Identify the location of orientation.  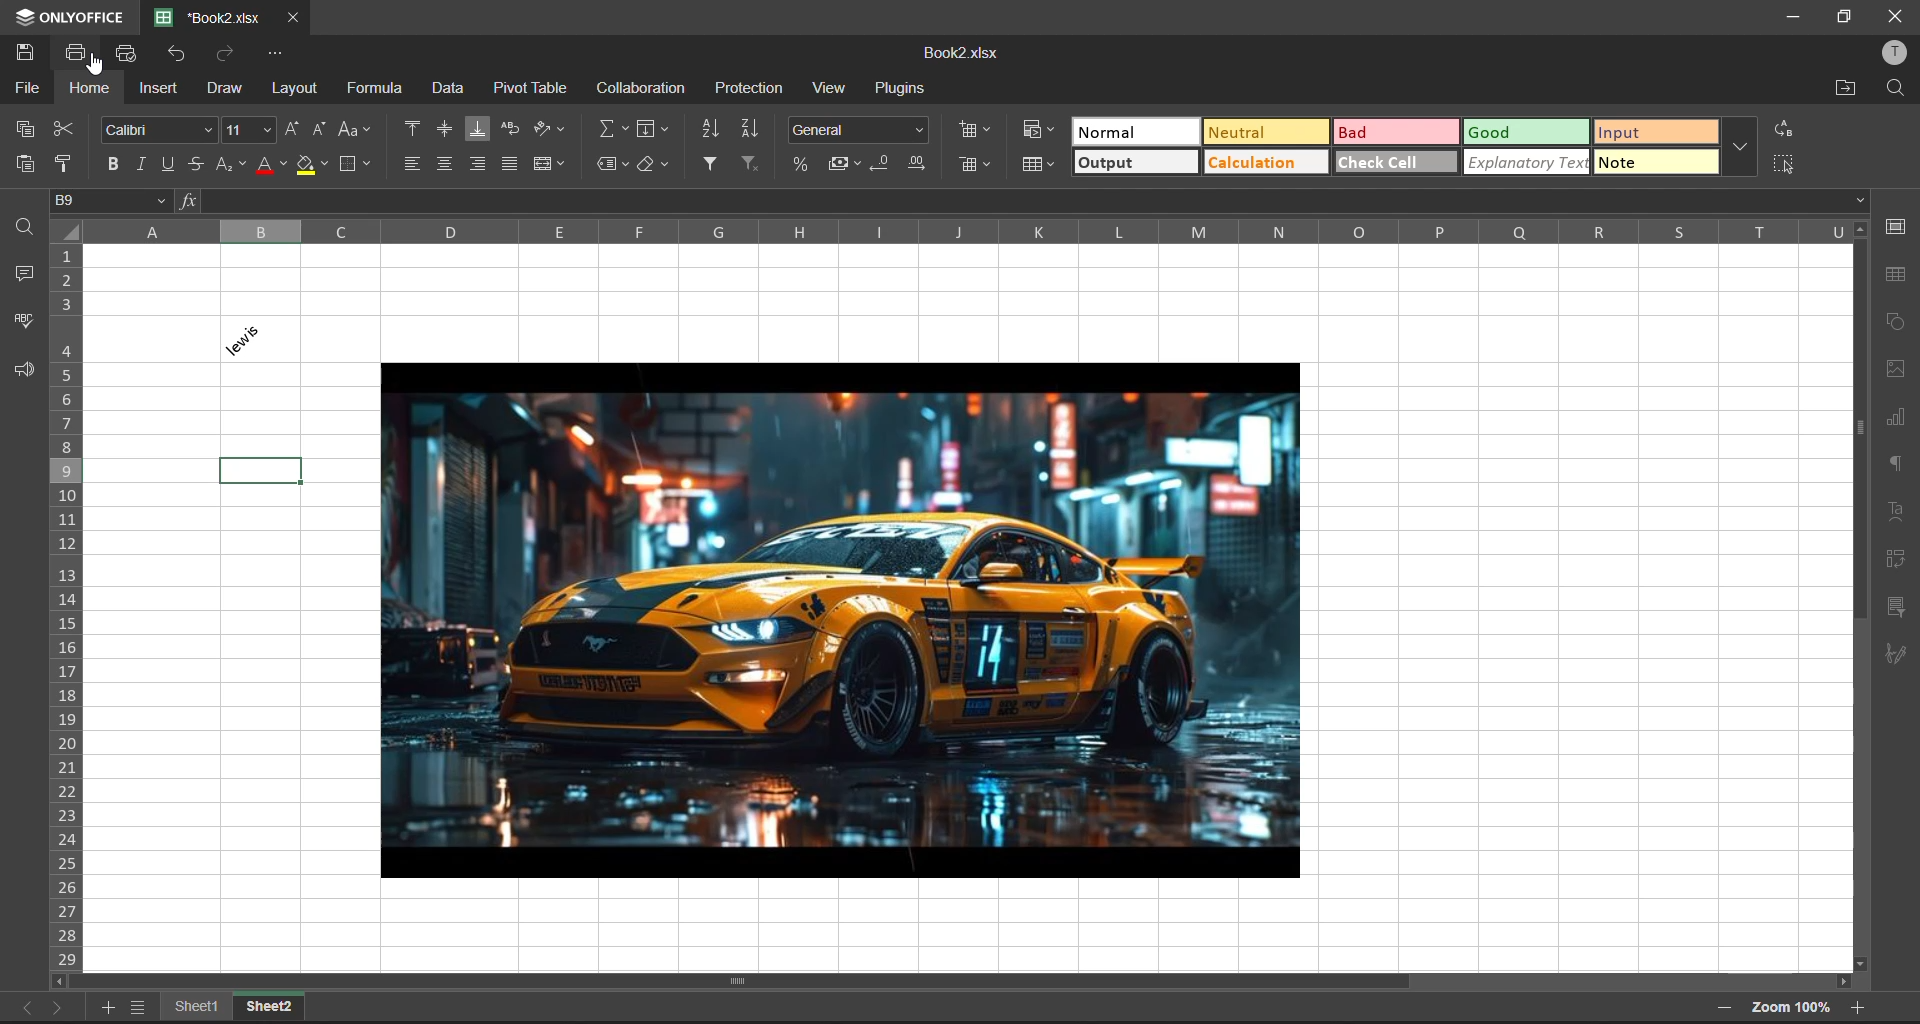
(549, 131).